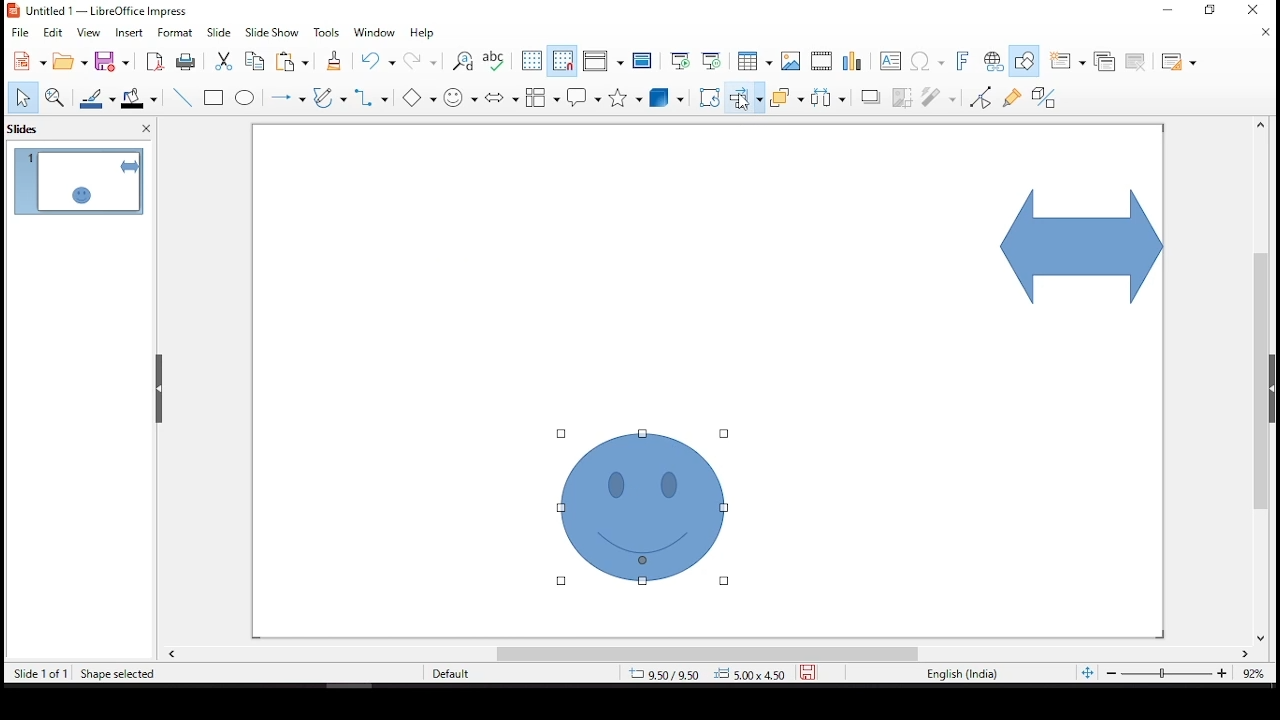  What do you see at coordinates (114, 62) in the screenshot?
I see `save` at bounding box center [114, 62].